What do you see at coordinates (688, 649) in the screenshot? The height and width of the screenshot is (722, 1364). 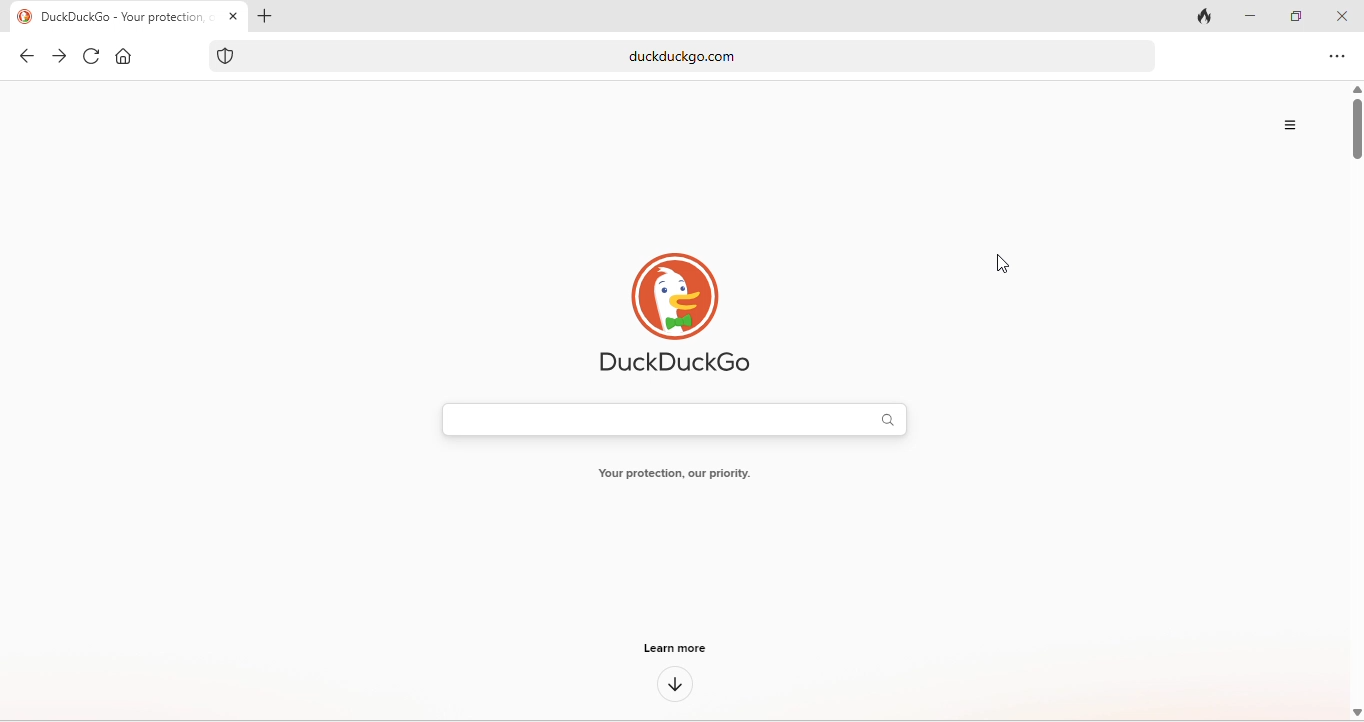 I see `learn more` at bounding box center [688, 649].